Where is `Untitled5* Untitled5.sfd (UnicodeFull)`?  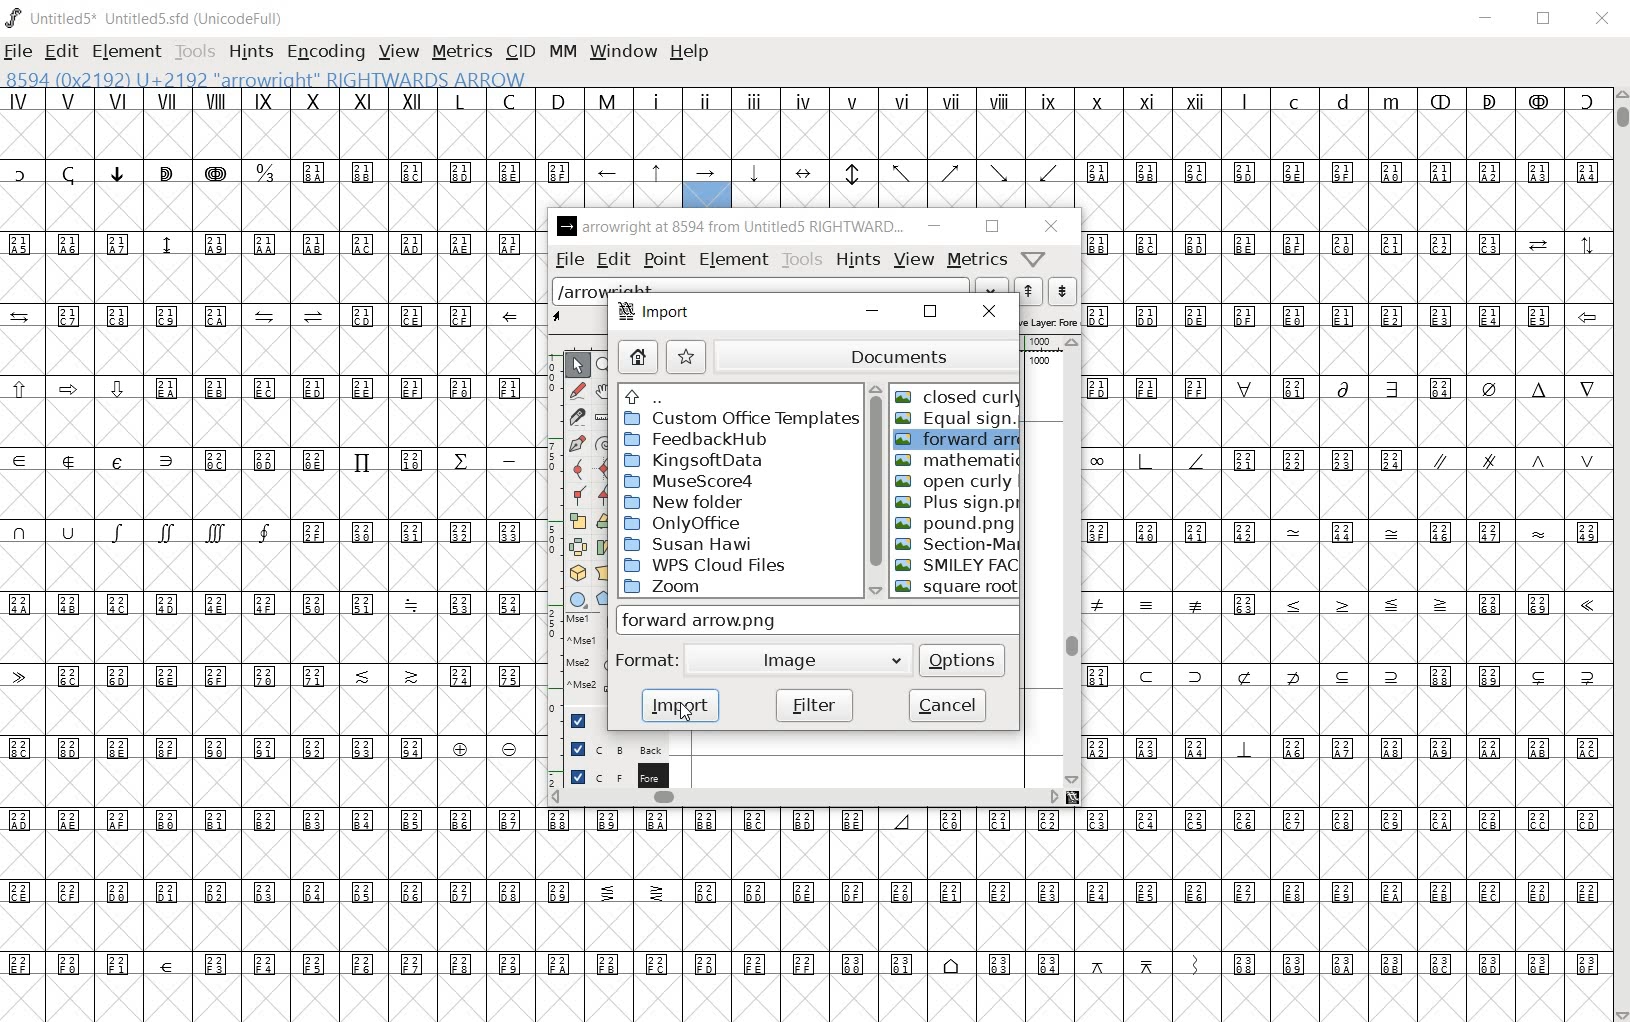
Untitled5* Untitled5.sfd (UnicodeFull) is located at coordinates (148, 18).